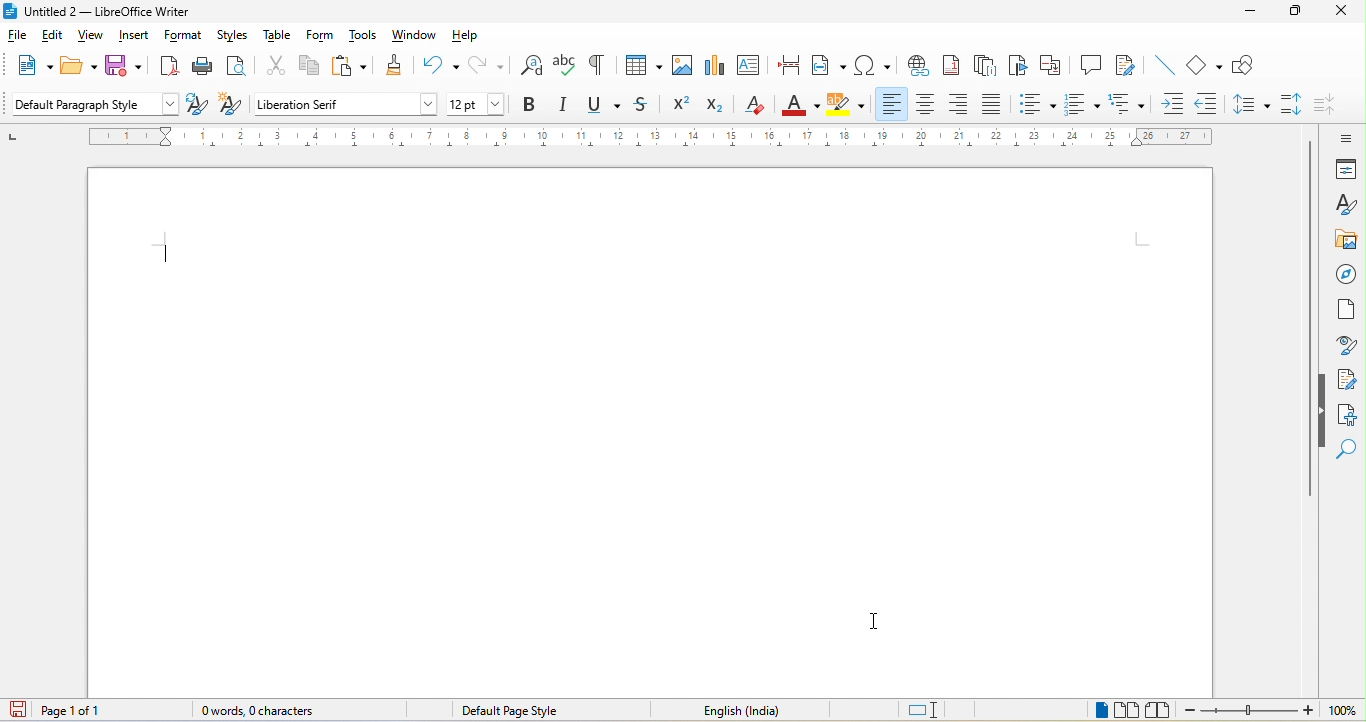  Describe the element at coordinates (1080, 107) in the screenshot. I see `ordered list` at that location.